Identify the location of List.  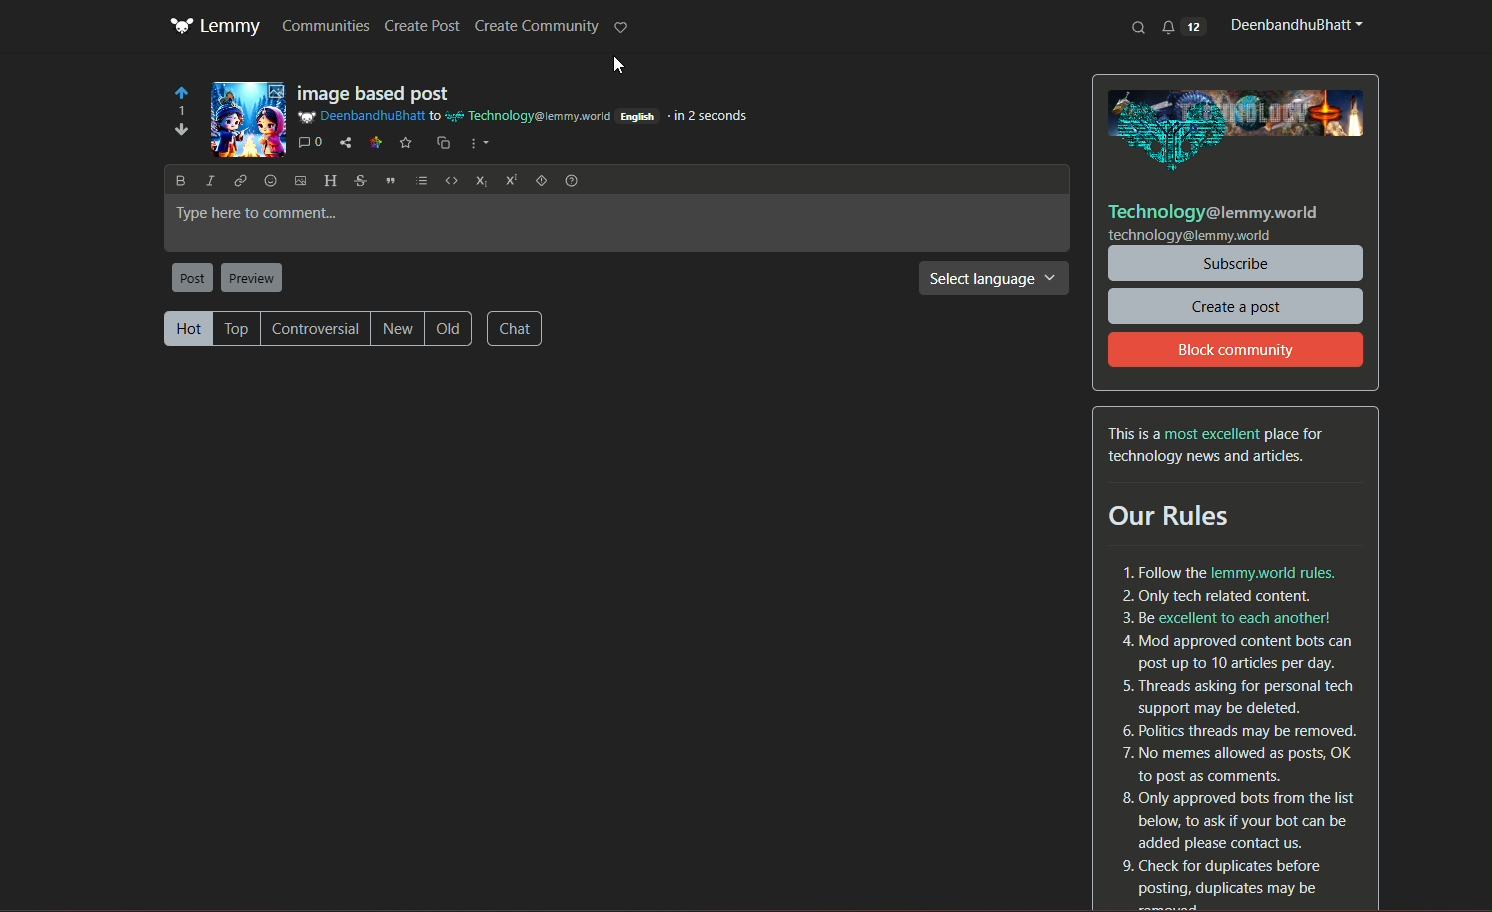
(419, 180).